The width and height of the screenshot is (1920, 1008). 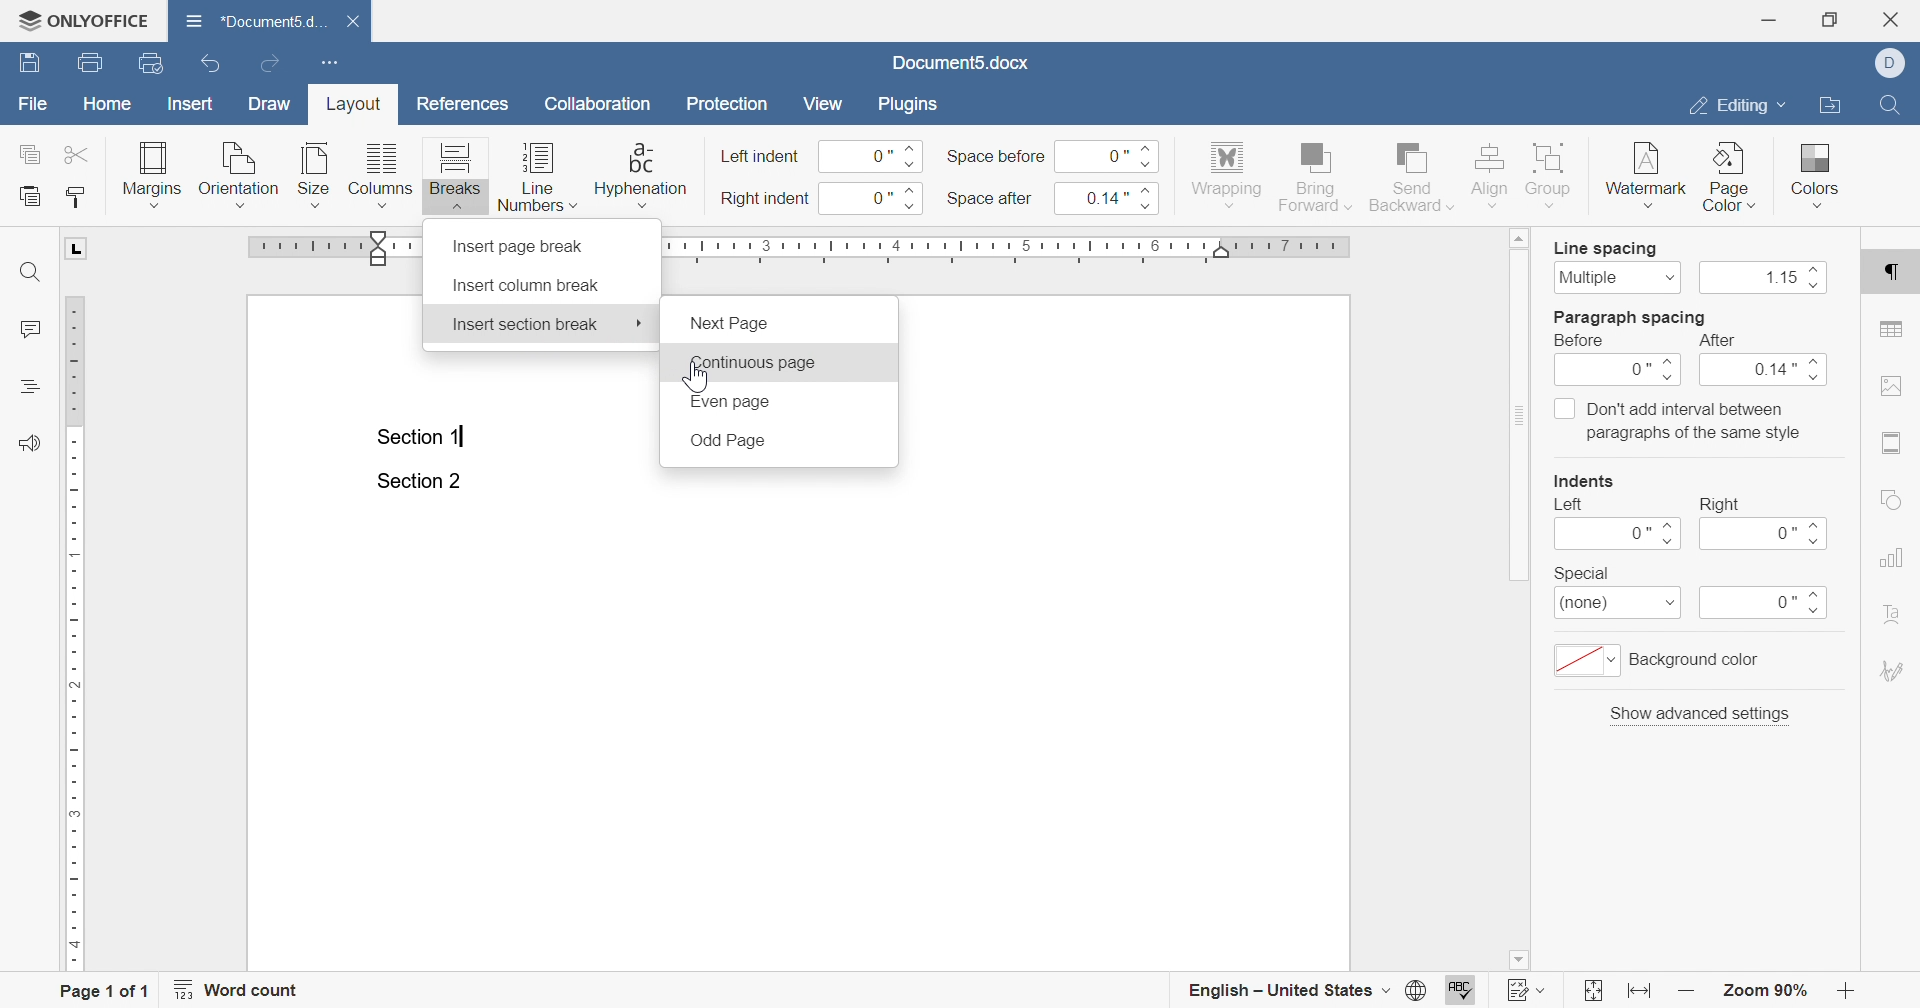 I want to click on colors, so click(x=1817, y=173).